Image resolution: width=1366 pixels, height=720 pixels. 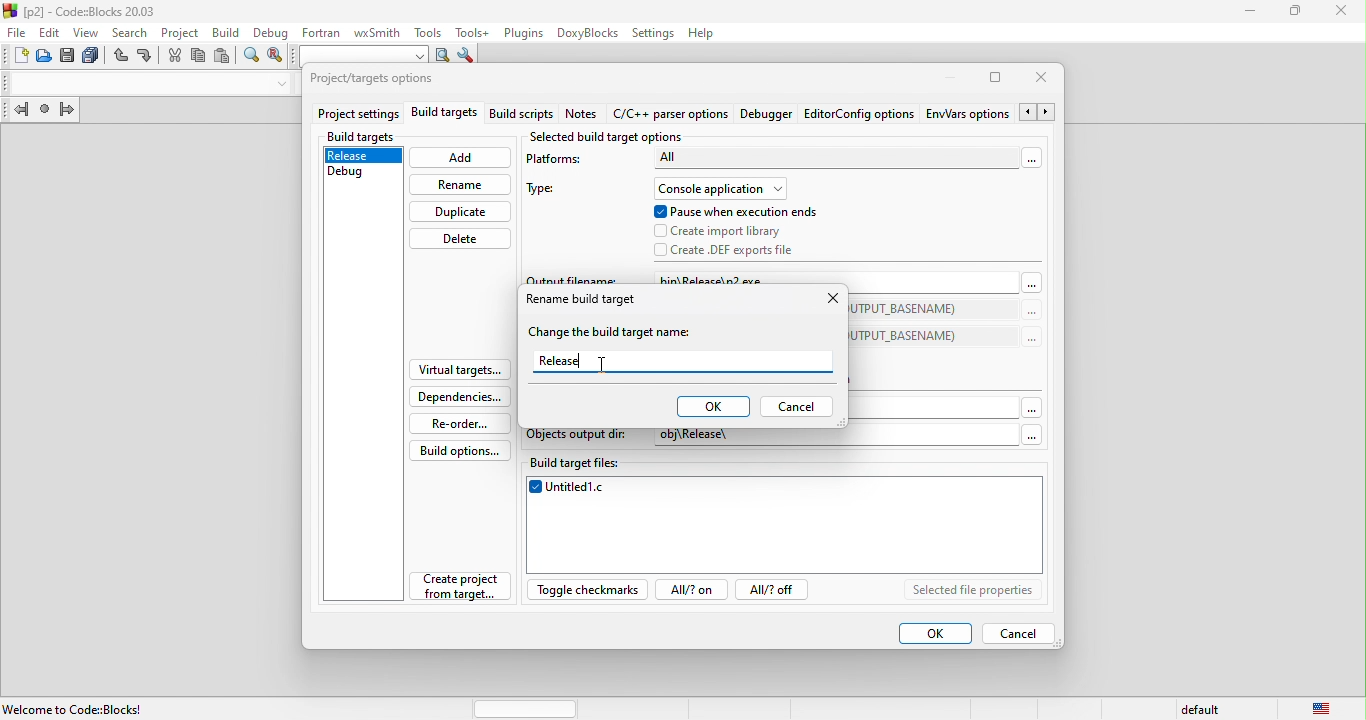 What do you see at coordinates (525, 115) in the screenshot?
I see `build script ` at bounding box center [525, 115].